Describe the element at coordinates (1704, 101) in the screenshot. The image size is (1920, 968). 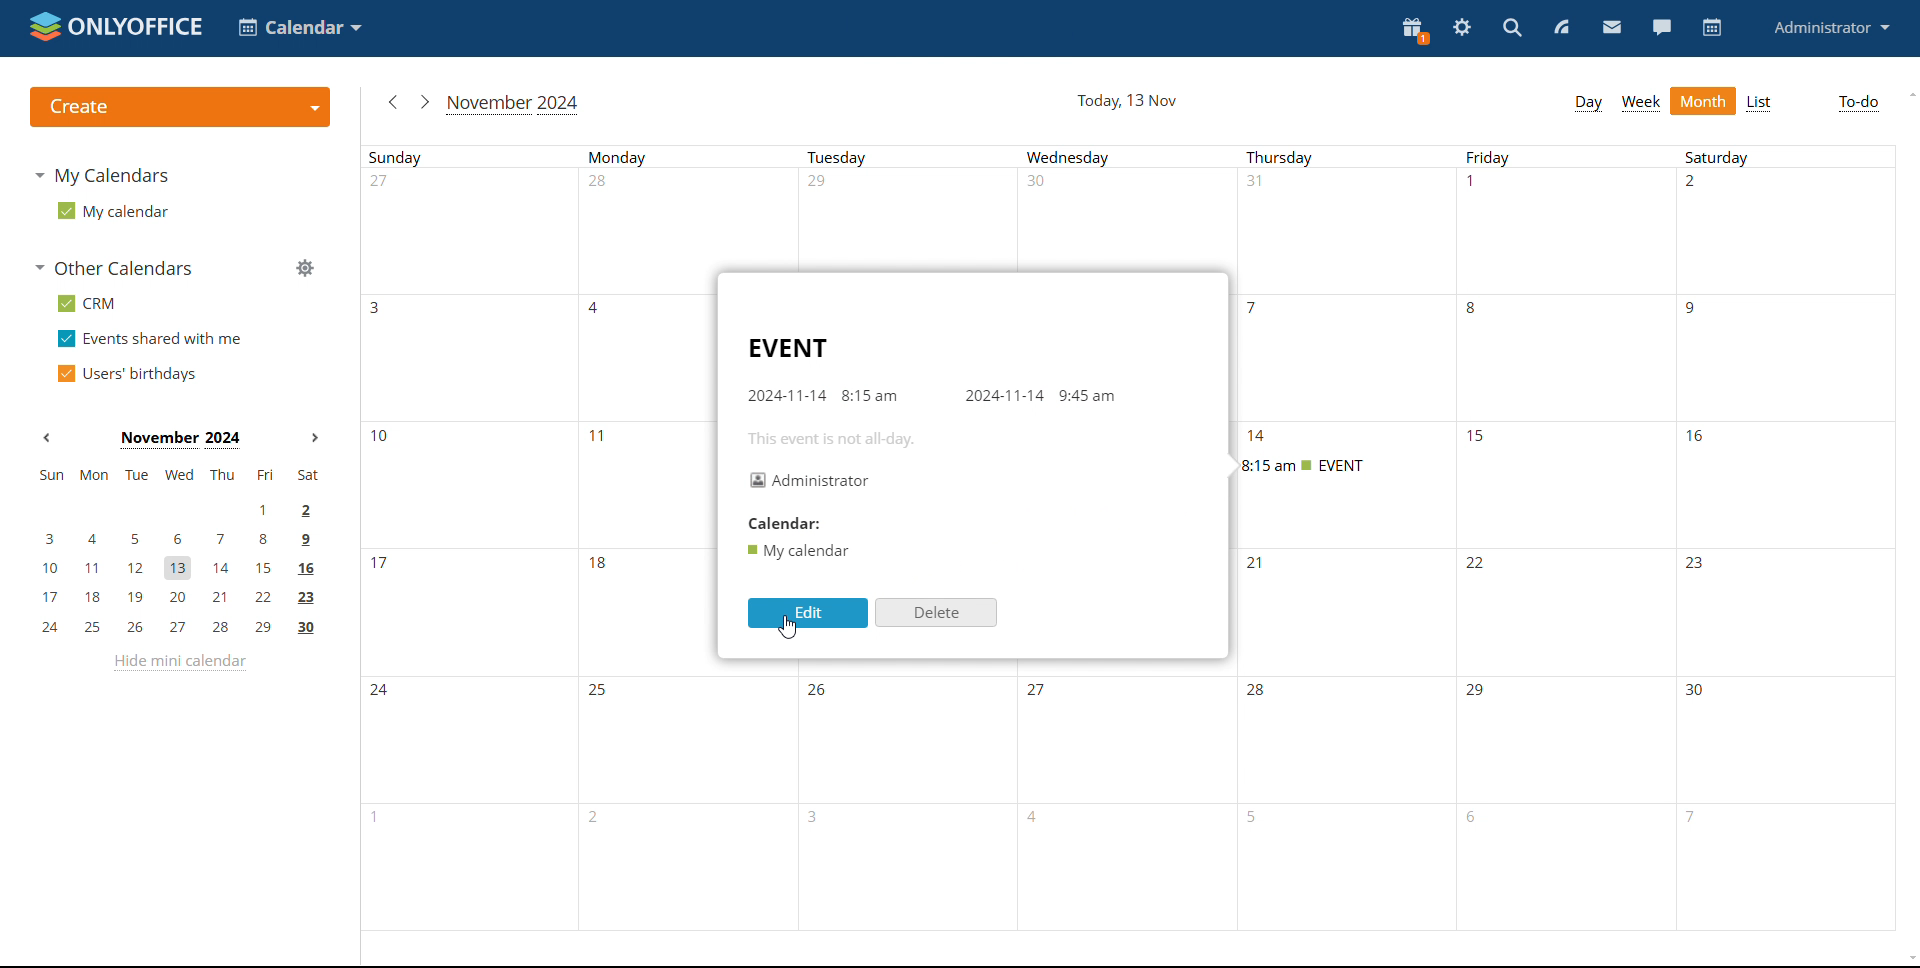
I see `month view` at that location.